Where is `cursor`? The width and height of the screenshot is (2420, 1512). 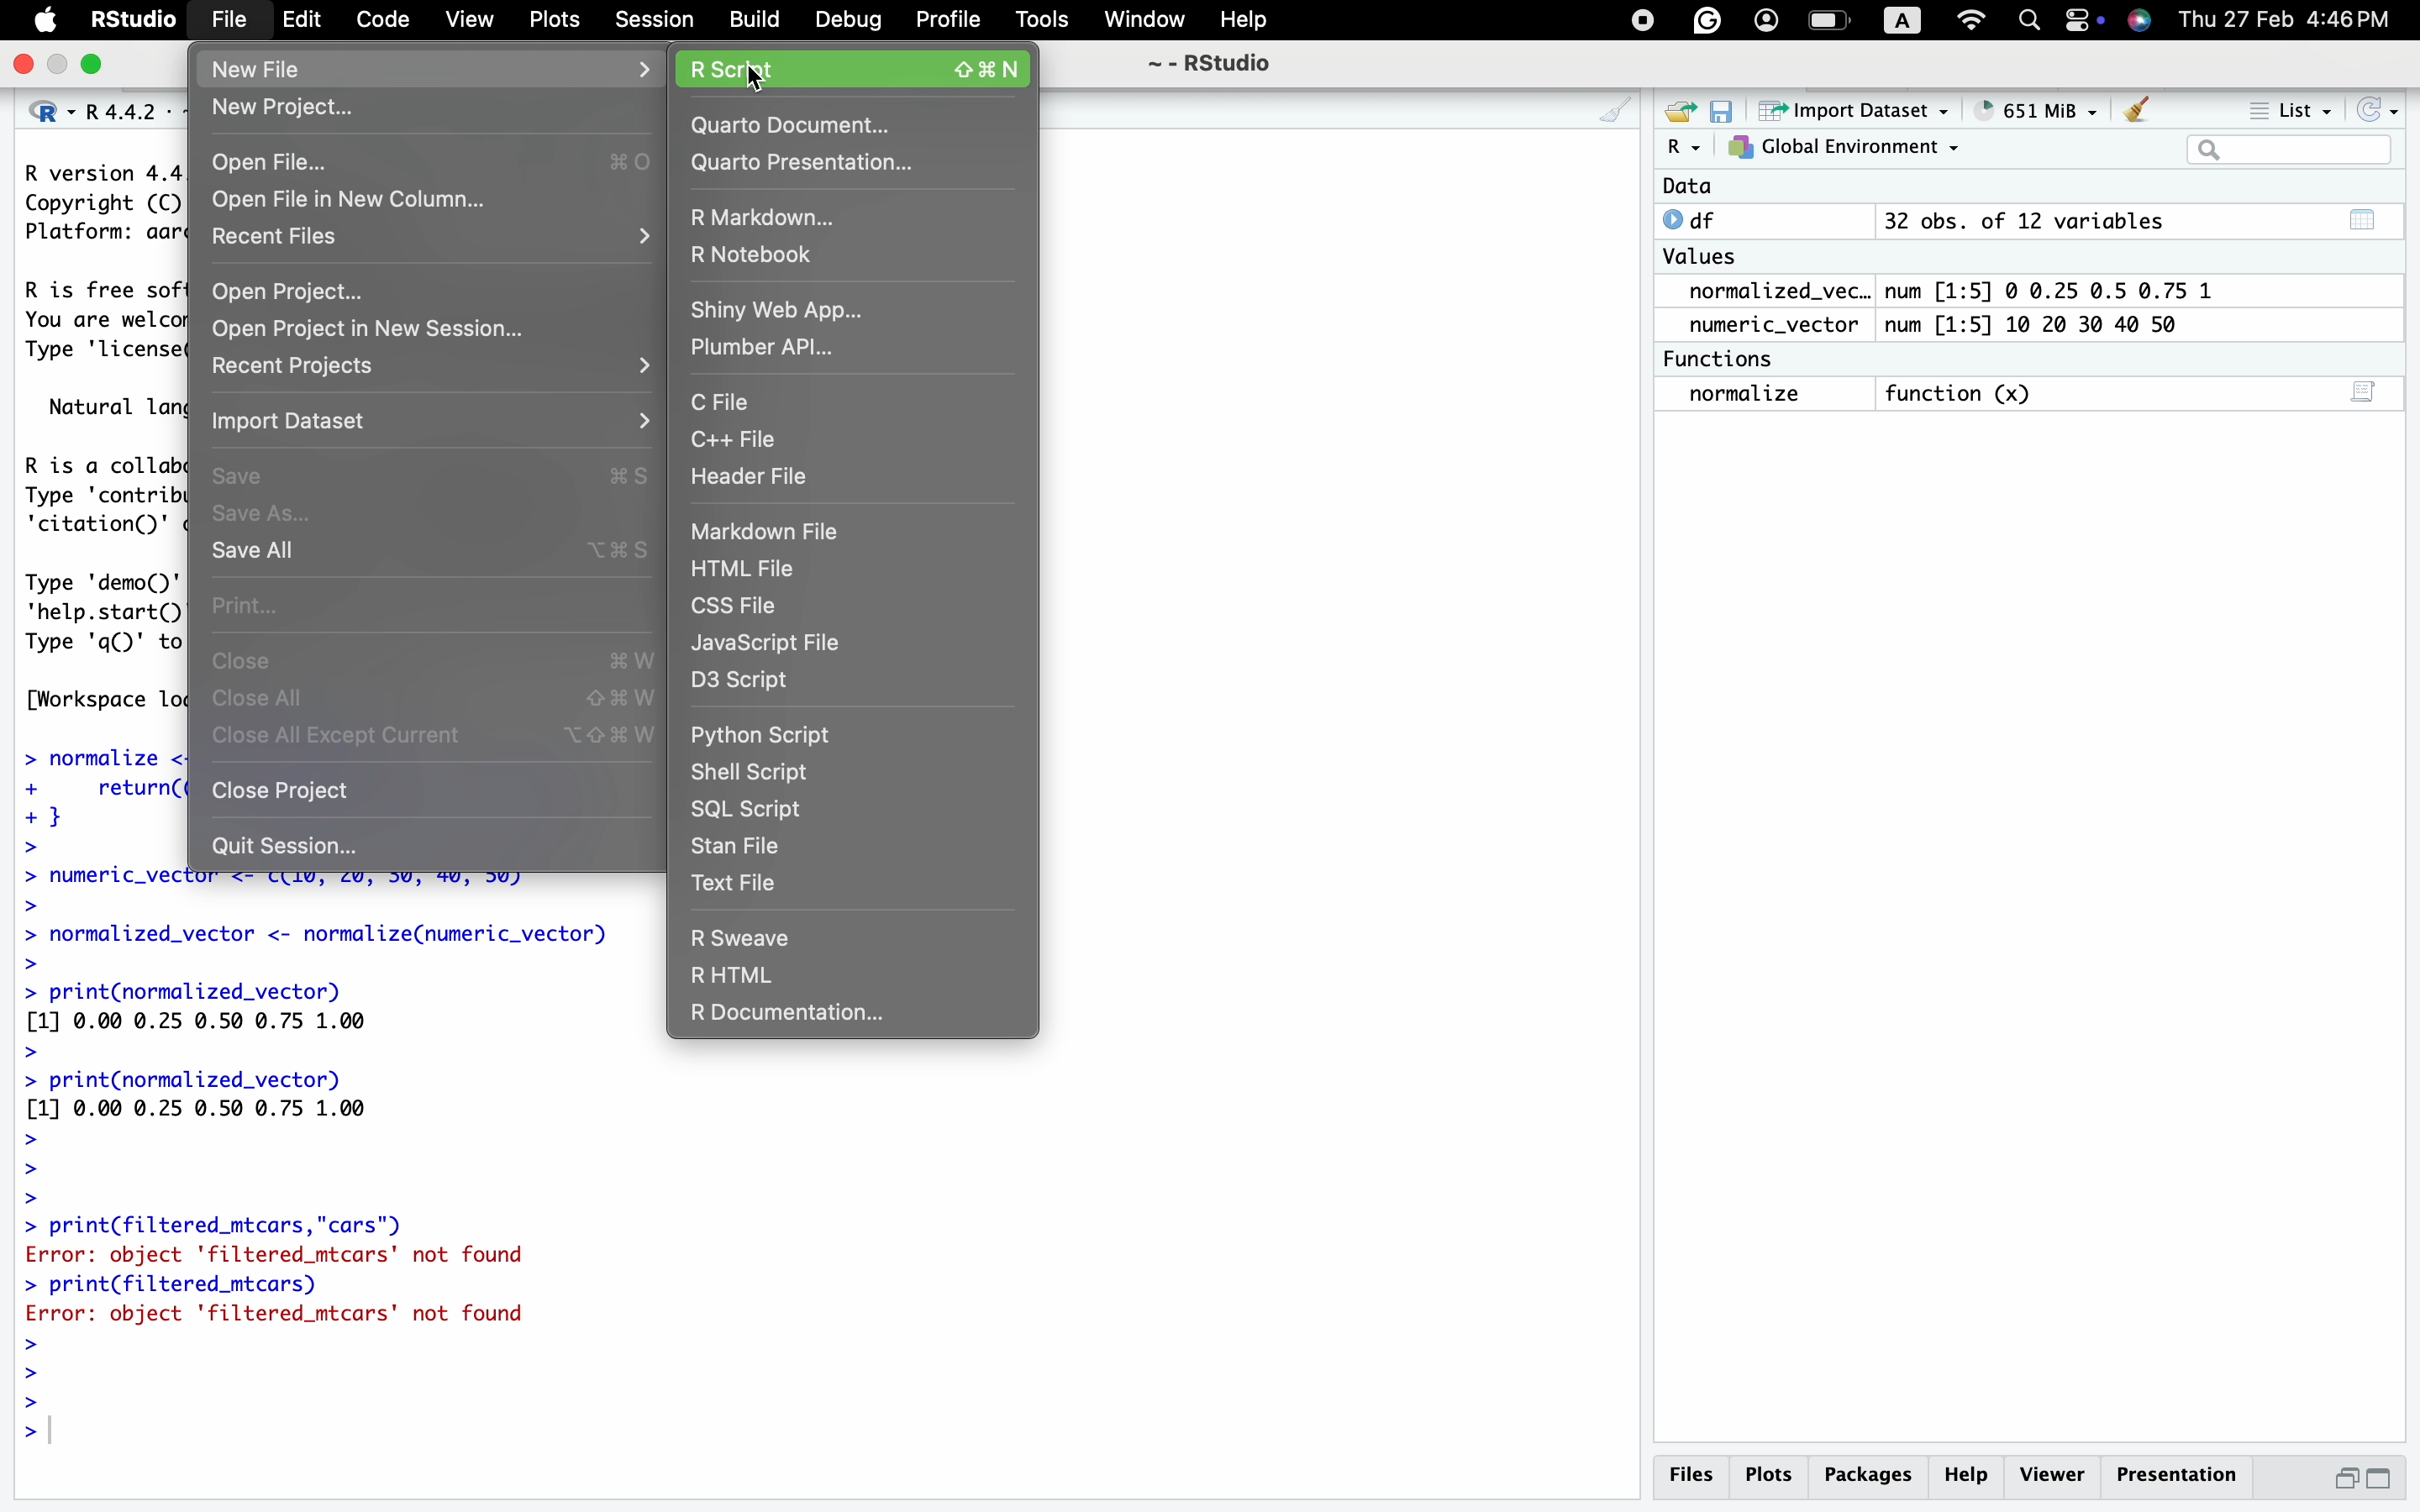 cursor is located at coordinates (751, 82).